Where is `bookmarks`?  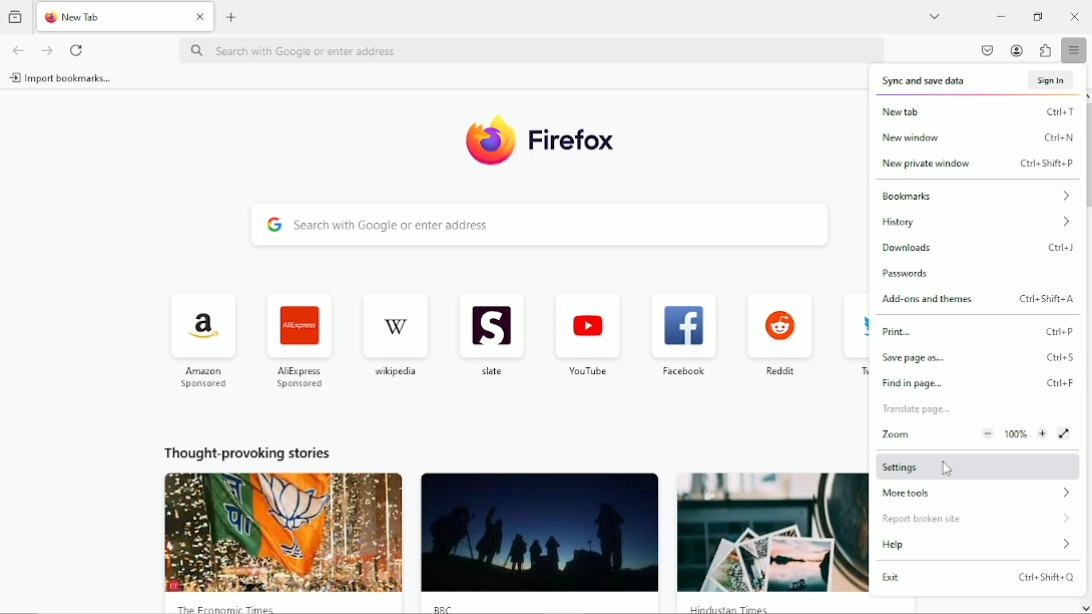
bookmarks is located at coordinates (977, 195).